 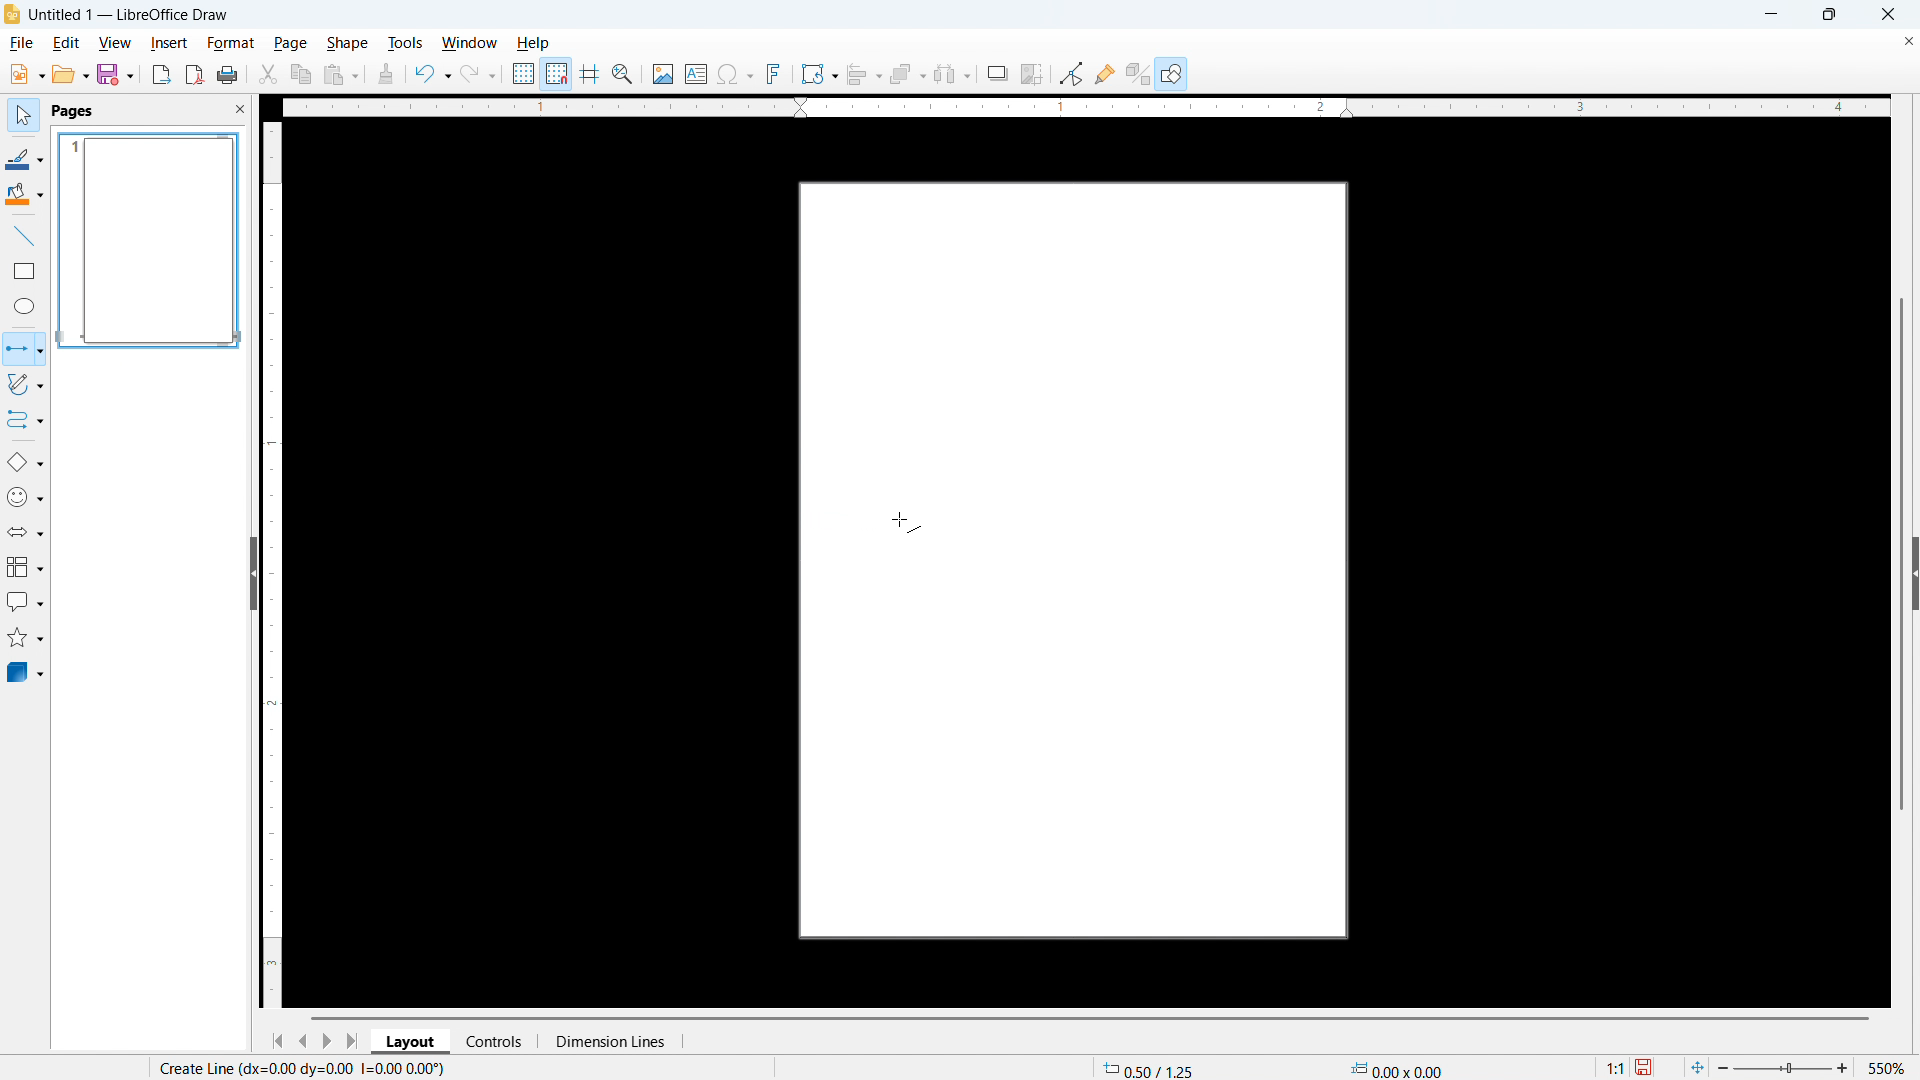 What do you see at coordinates (304, 1068) in the screenshot?
I see `Create Line(dx=0.00 dy=0.00 I=0.00 0.00*)` at bounding box center [304, 1068].